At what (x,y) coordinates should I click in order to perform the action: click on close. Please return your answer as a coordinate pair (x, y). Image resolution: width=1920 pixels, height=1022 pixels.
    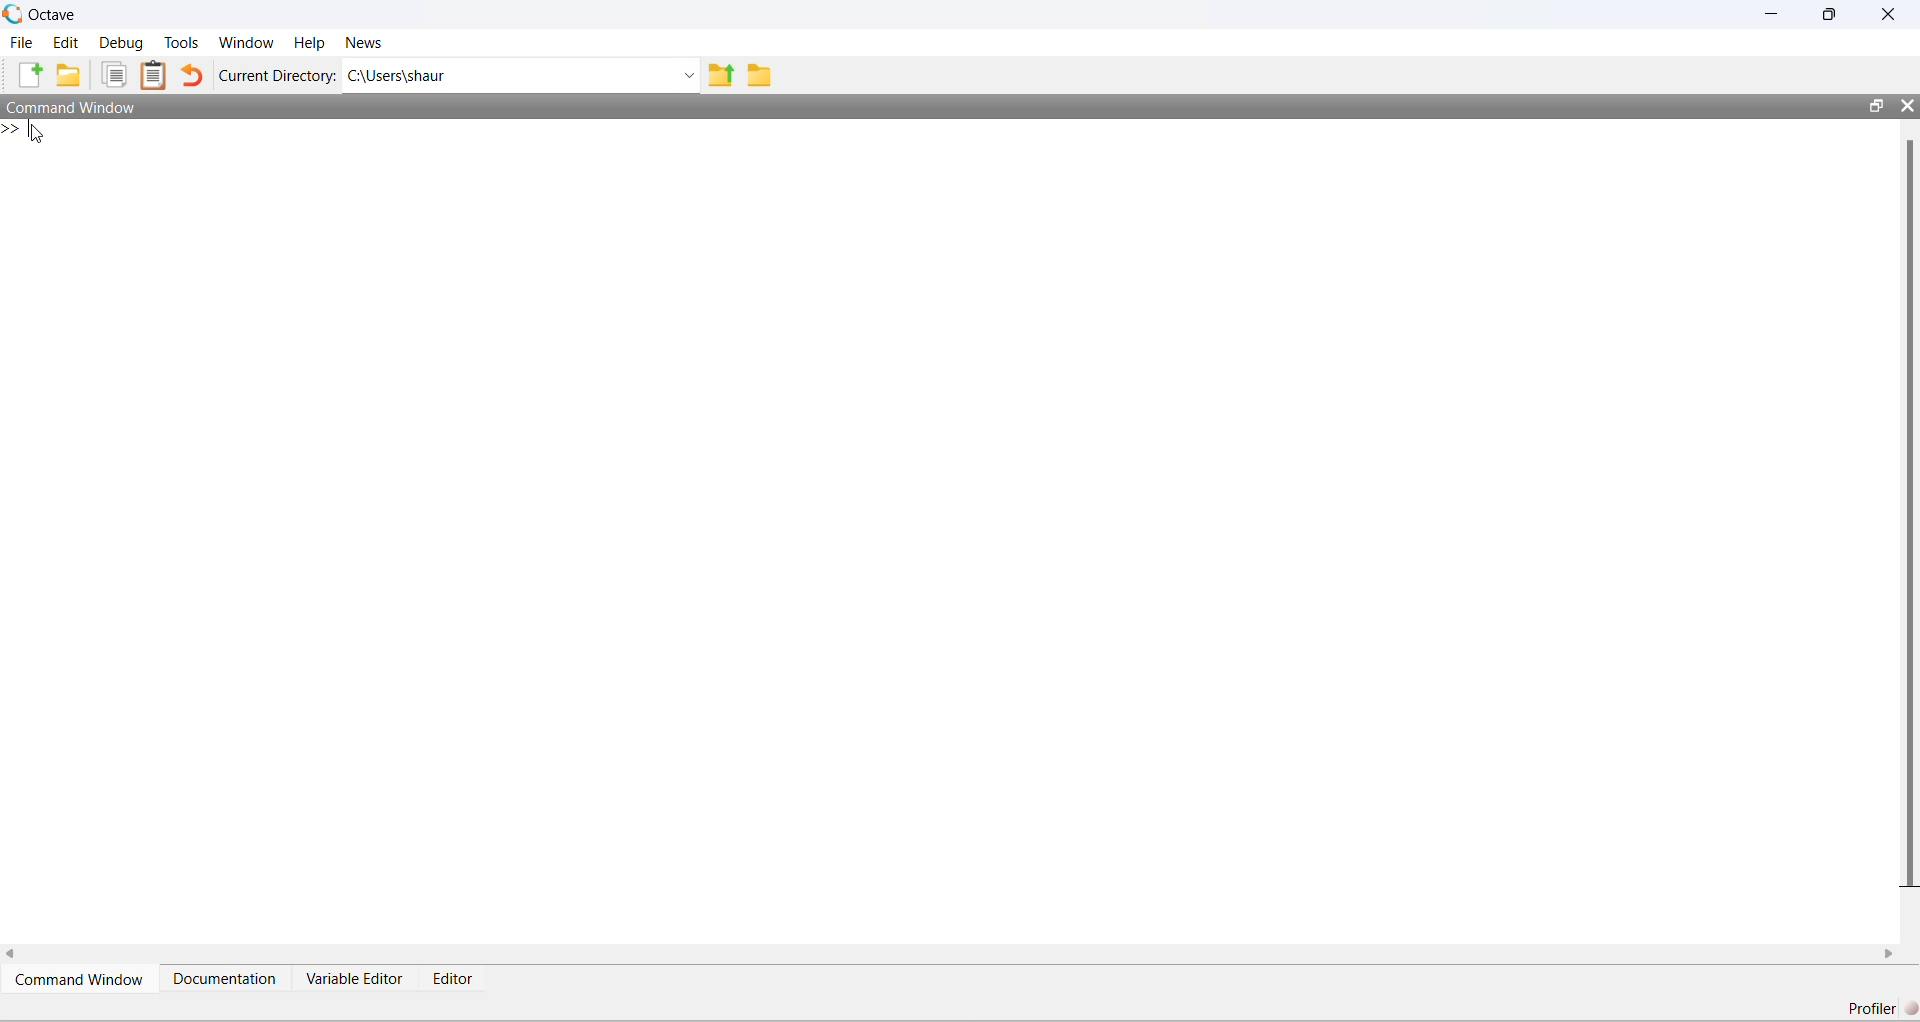
    Looking at the image, I should click on (1906, 105).